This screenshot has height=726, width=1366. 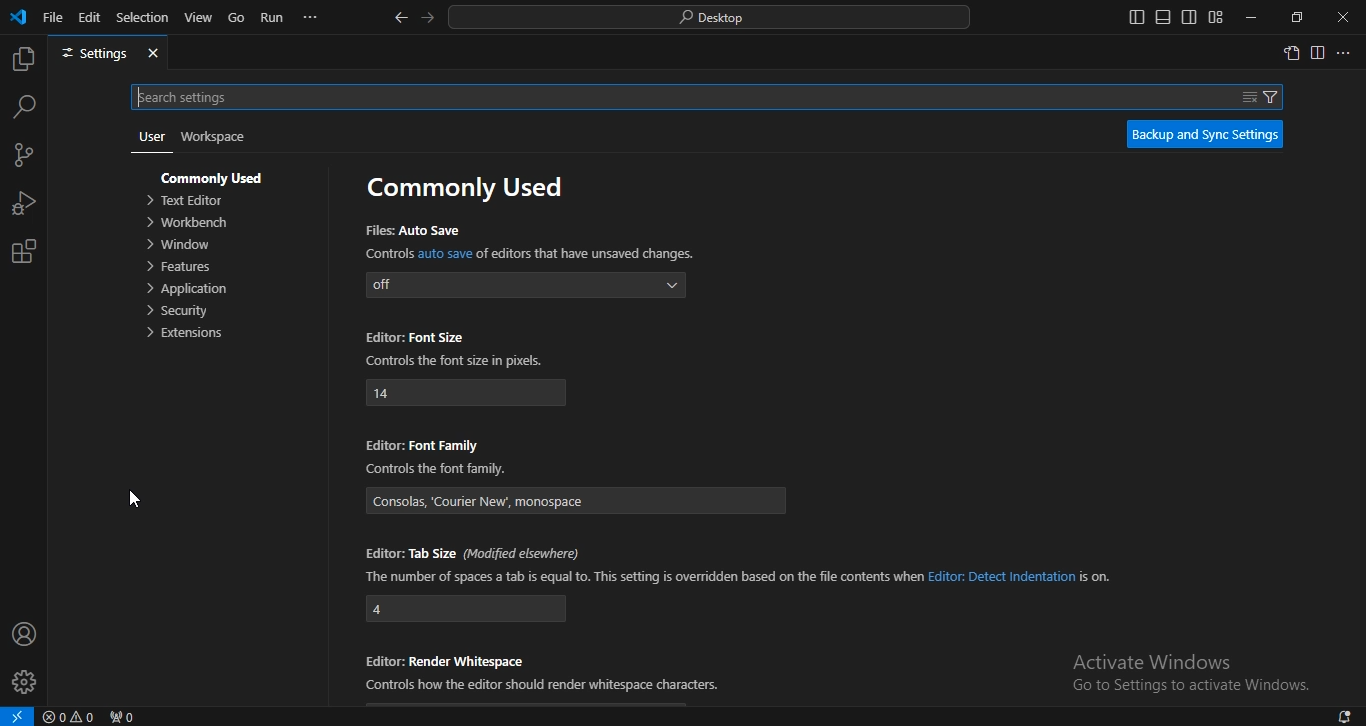 I want to click on user, so click(x=150, y=136).